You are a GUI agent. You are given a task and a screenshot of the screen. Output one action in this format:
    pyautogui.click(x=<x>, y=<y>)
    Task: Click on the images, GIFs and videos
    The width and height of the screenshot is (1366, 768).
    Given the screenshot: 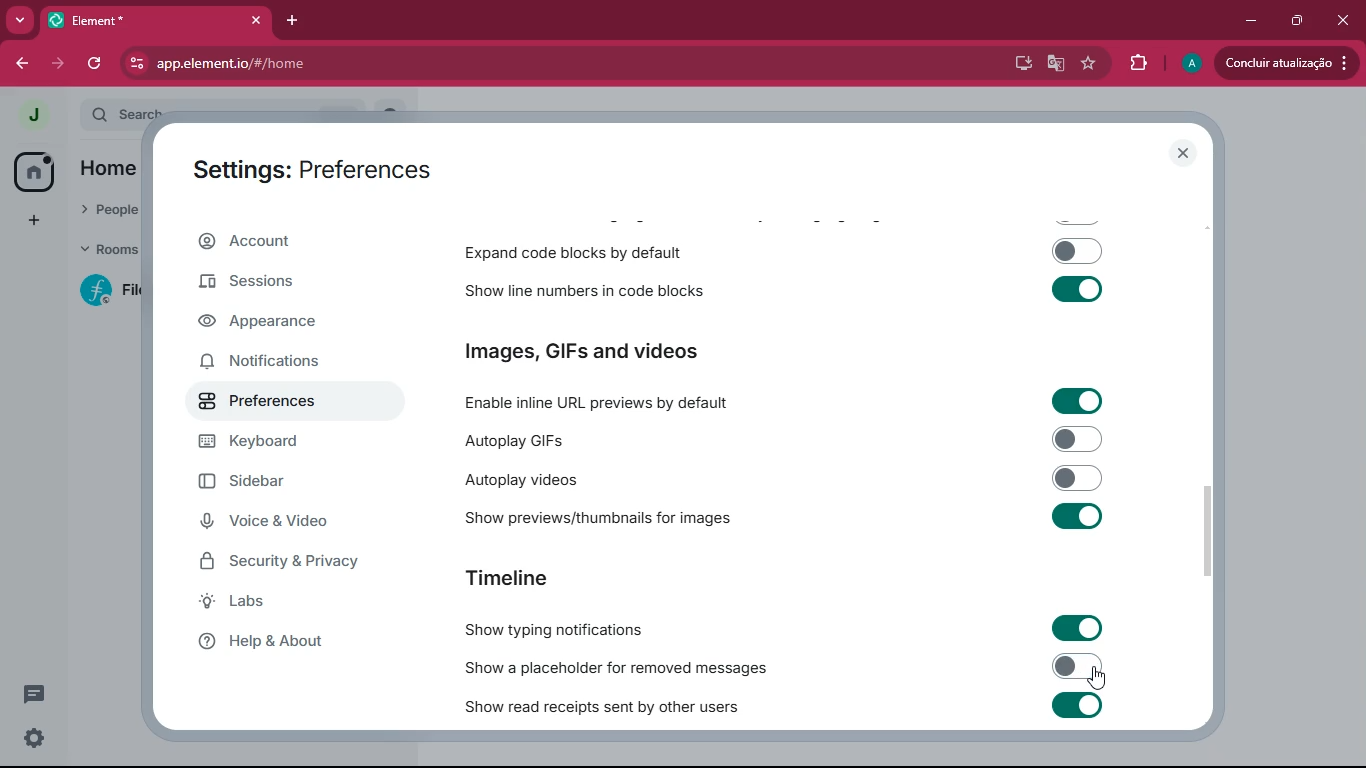 What is the action you would take?
    pyautogui.click(x=610, y=353)
    